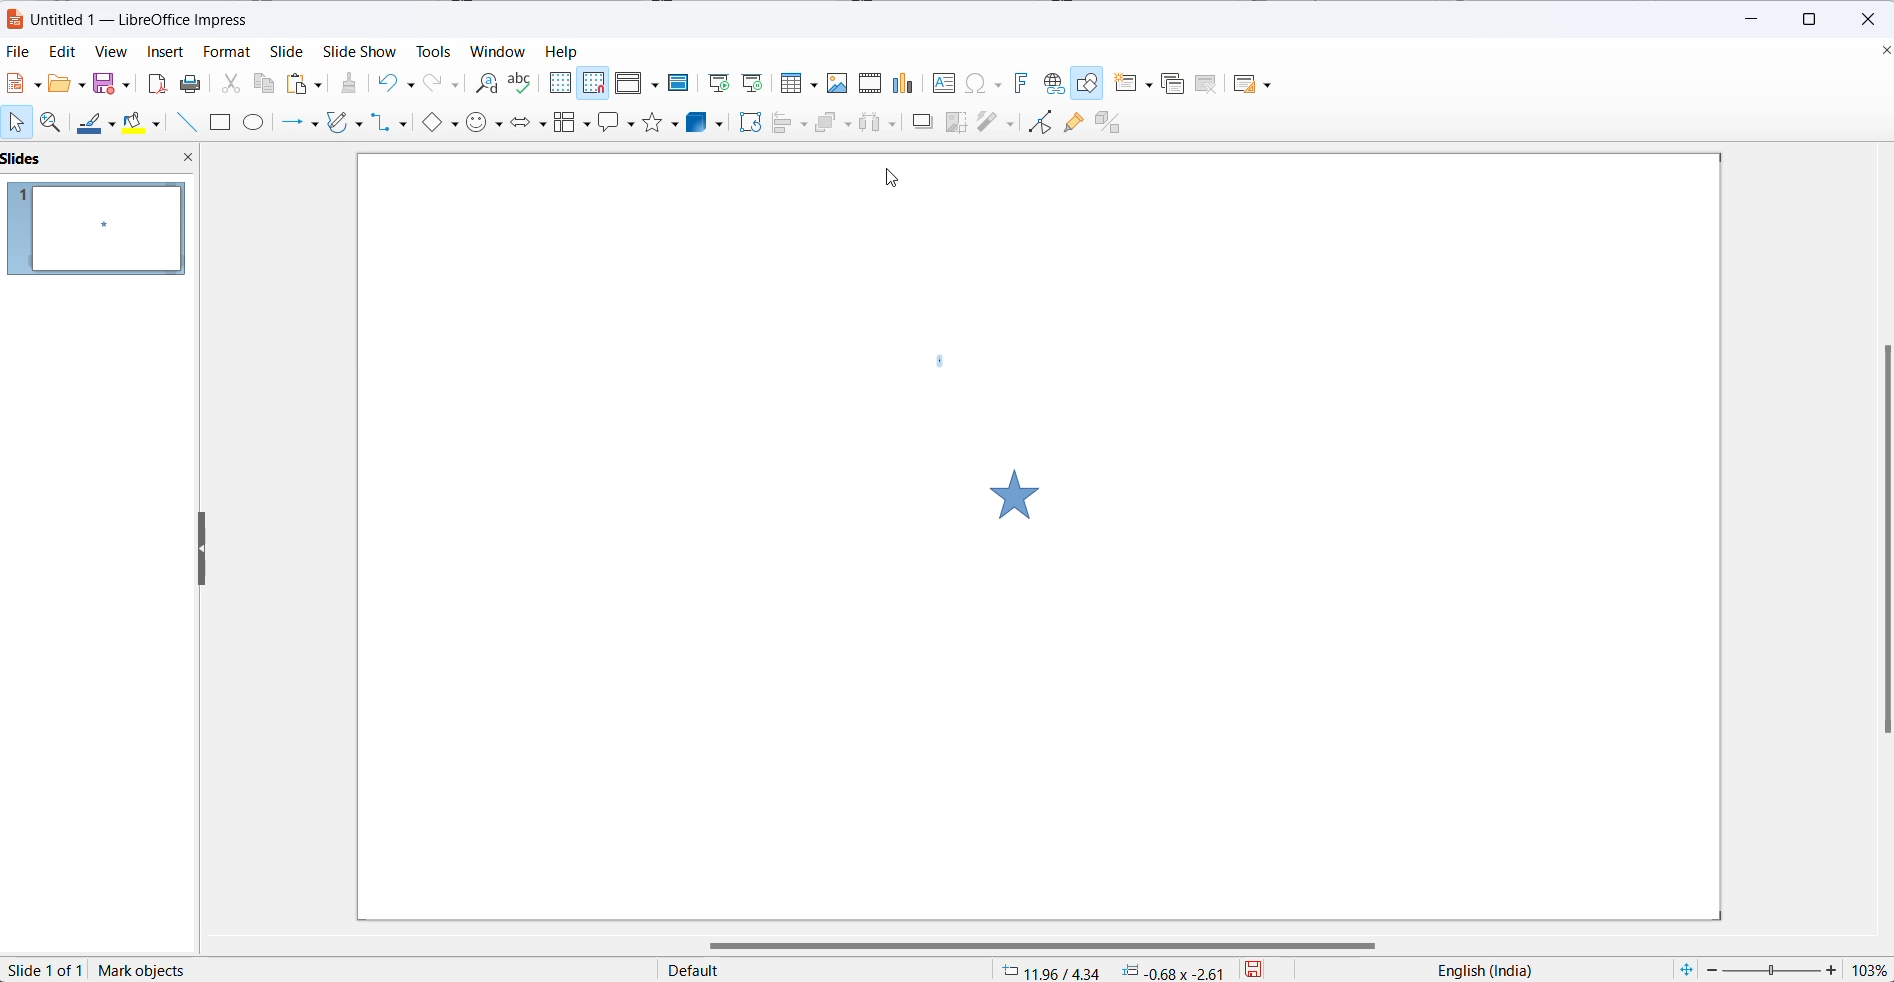 The height and width of the screenshot is (982, 1894). I want to click on edit, so click(57, 53).